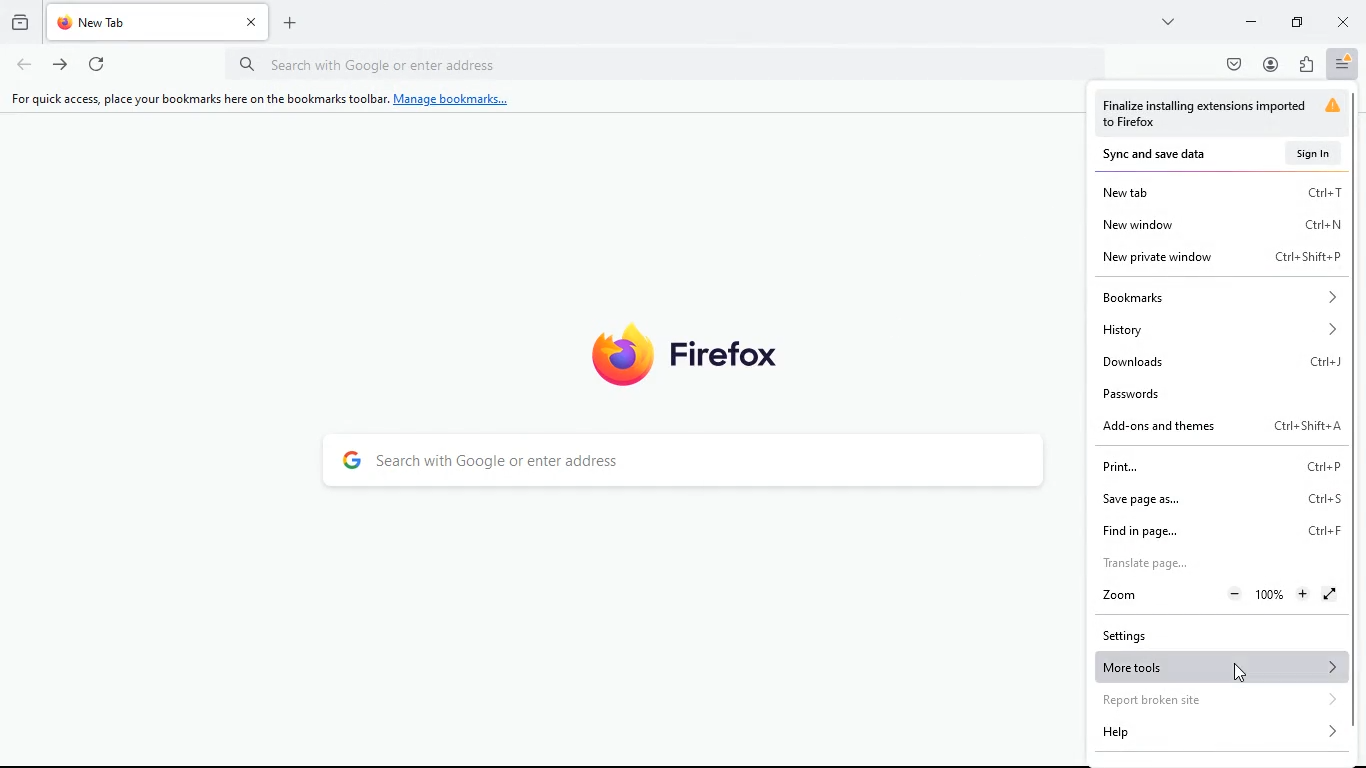 Image resolution: width=1366 pixels, height=768 pixels. I want to click on add-ons and themes, so click(1217, 426).